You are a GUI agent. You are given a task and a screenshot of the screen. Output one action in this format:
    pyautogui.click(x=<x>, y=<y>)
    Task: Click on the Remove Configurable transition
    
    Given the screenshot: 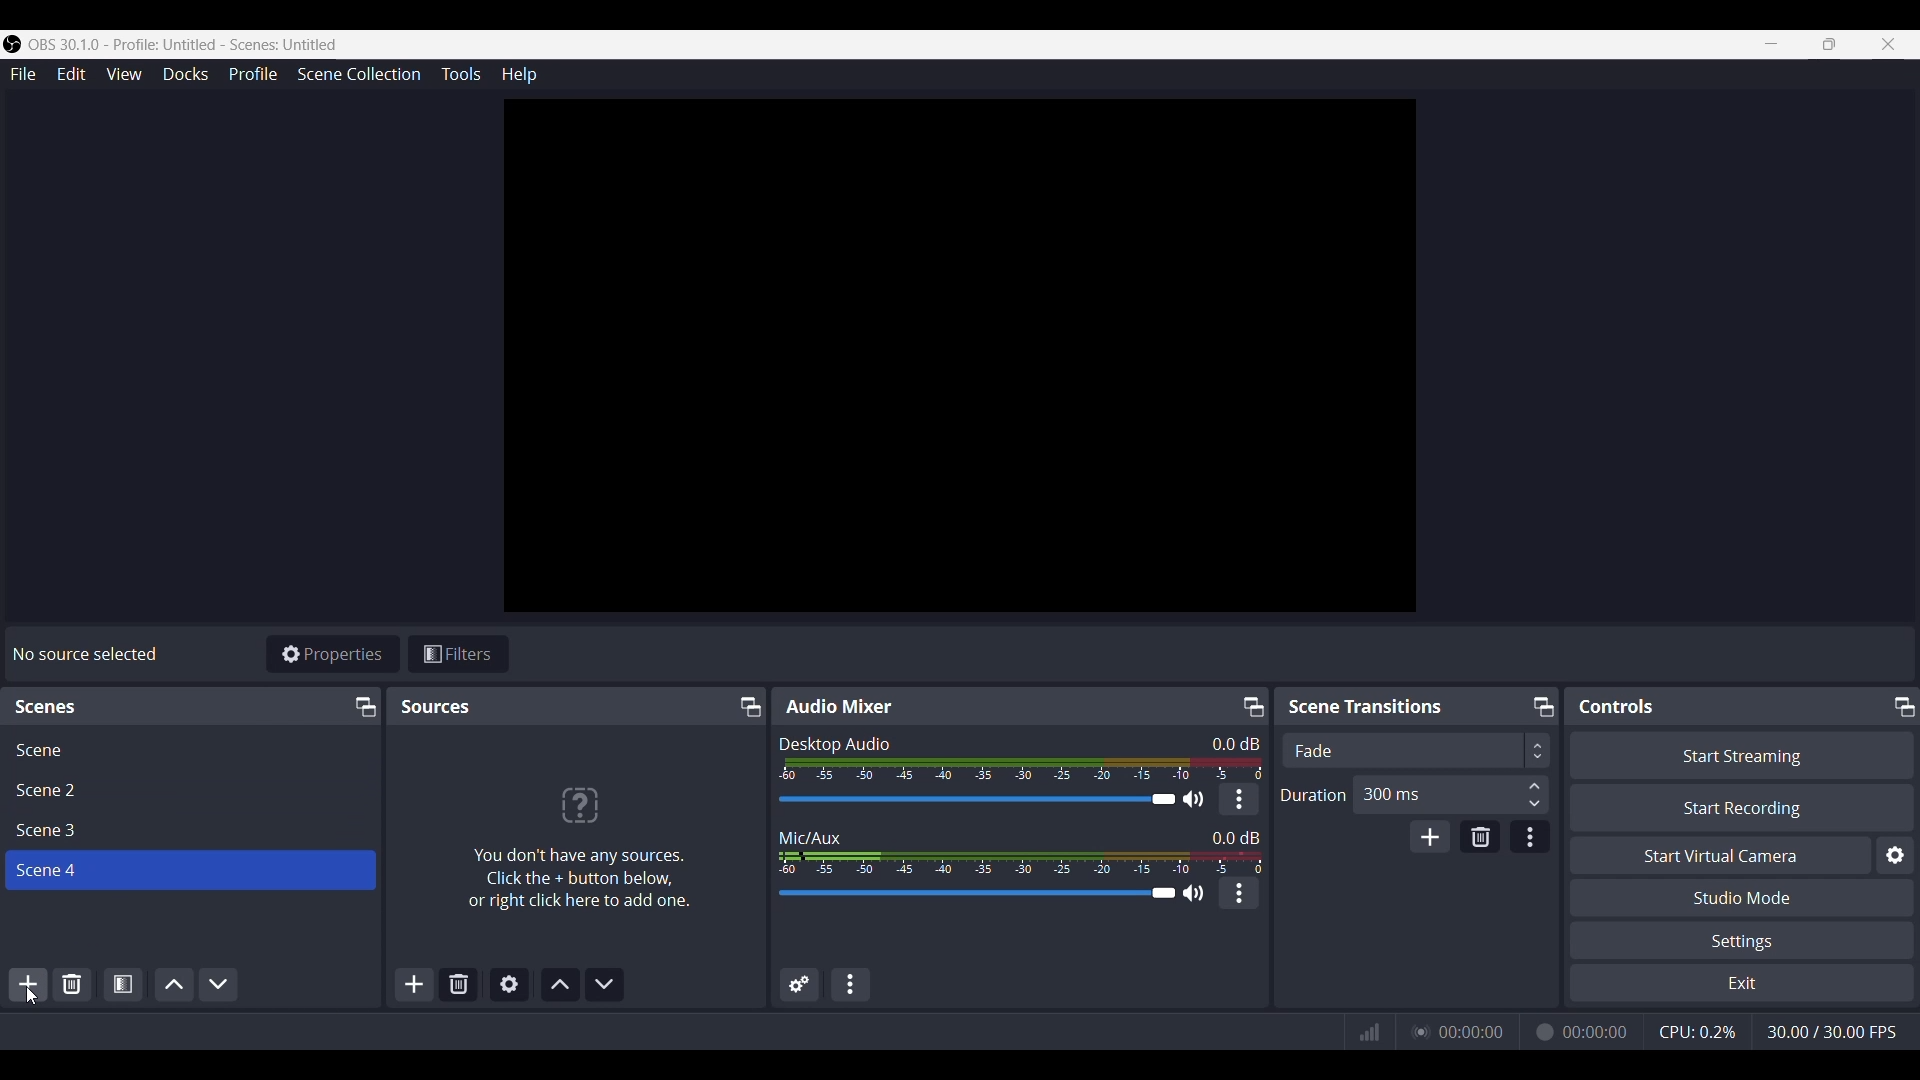 What is the action you would take?
    pyautogui.click(x=1481, y=836)
    